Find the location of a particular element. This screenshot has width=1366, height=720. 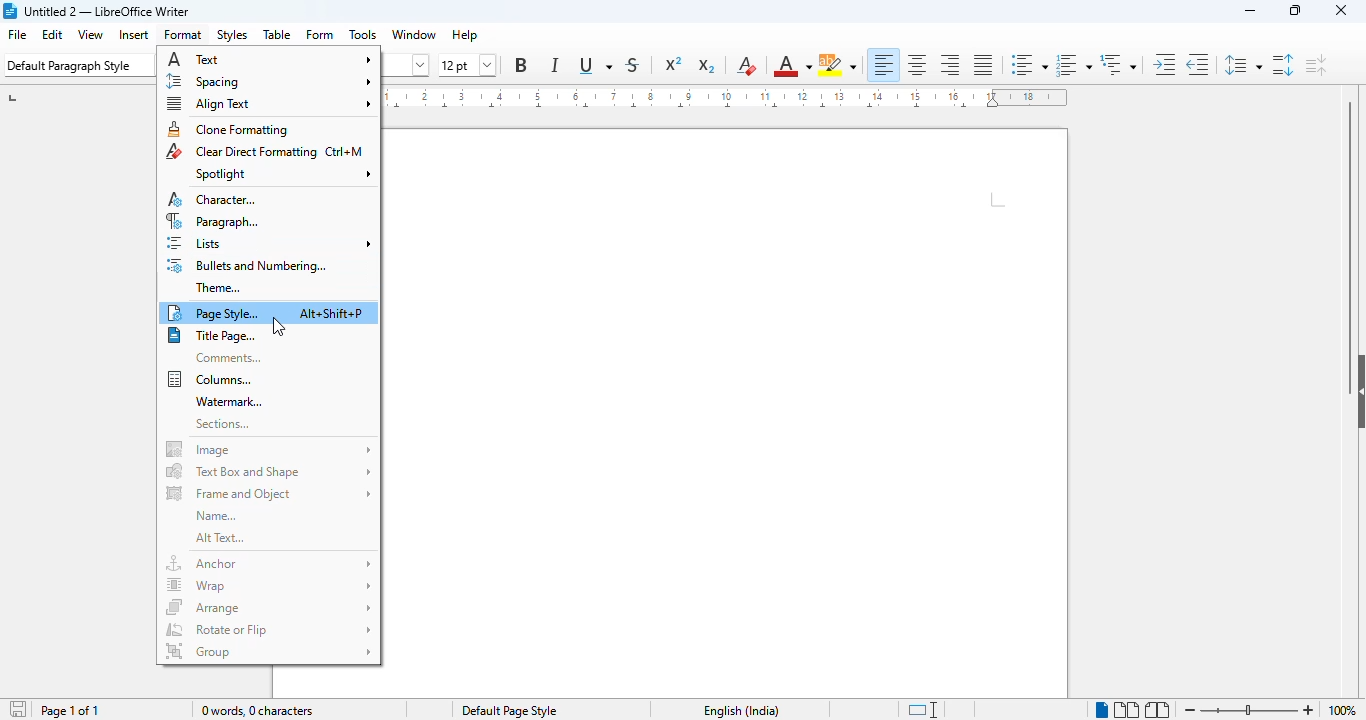

window is located at coordinates (412, 35).